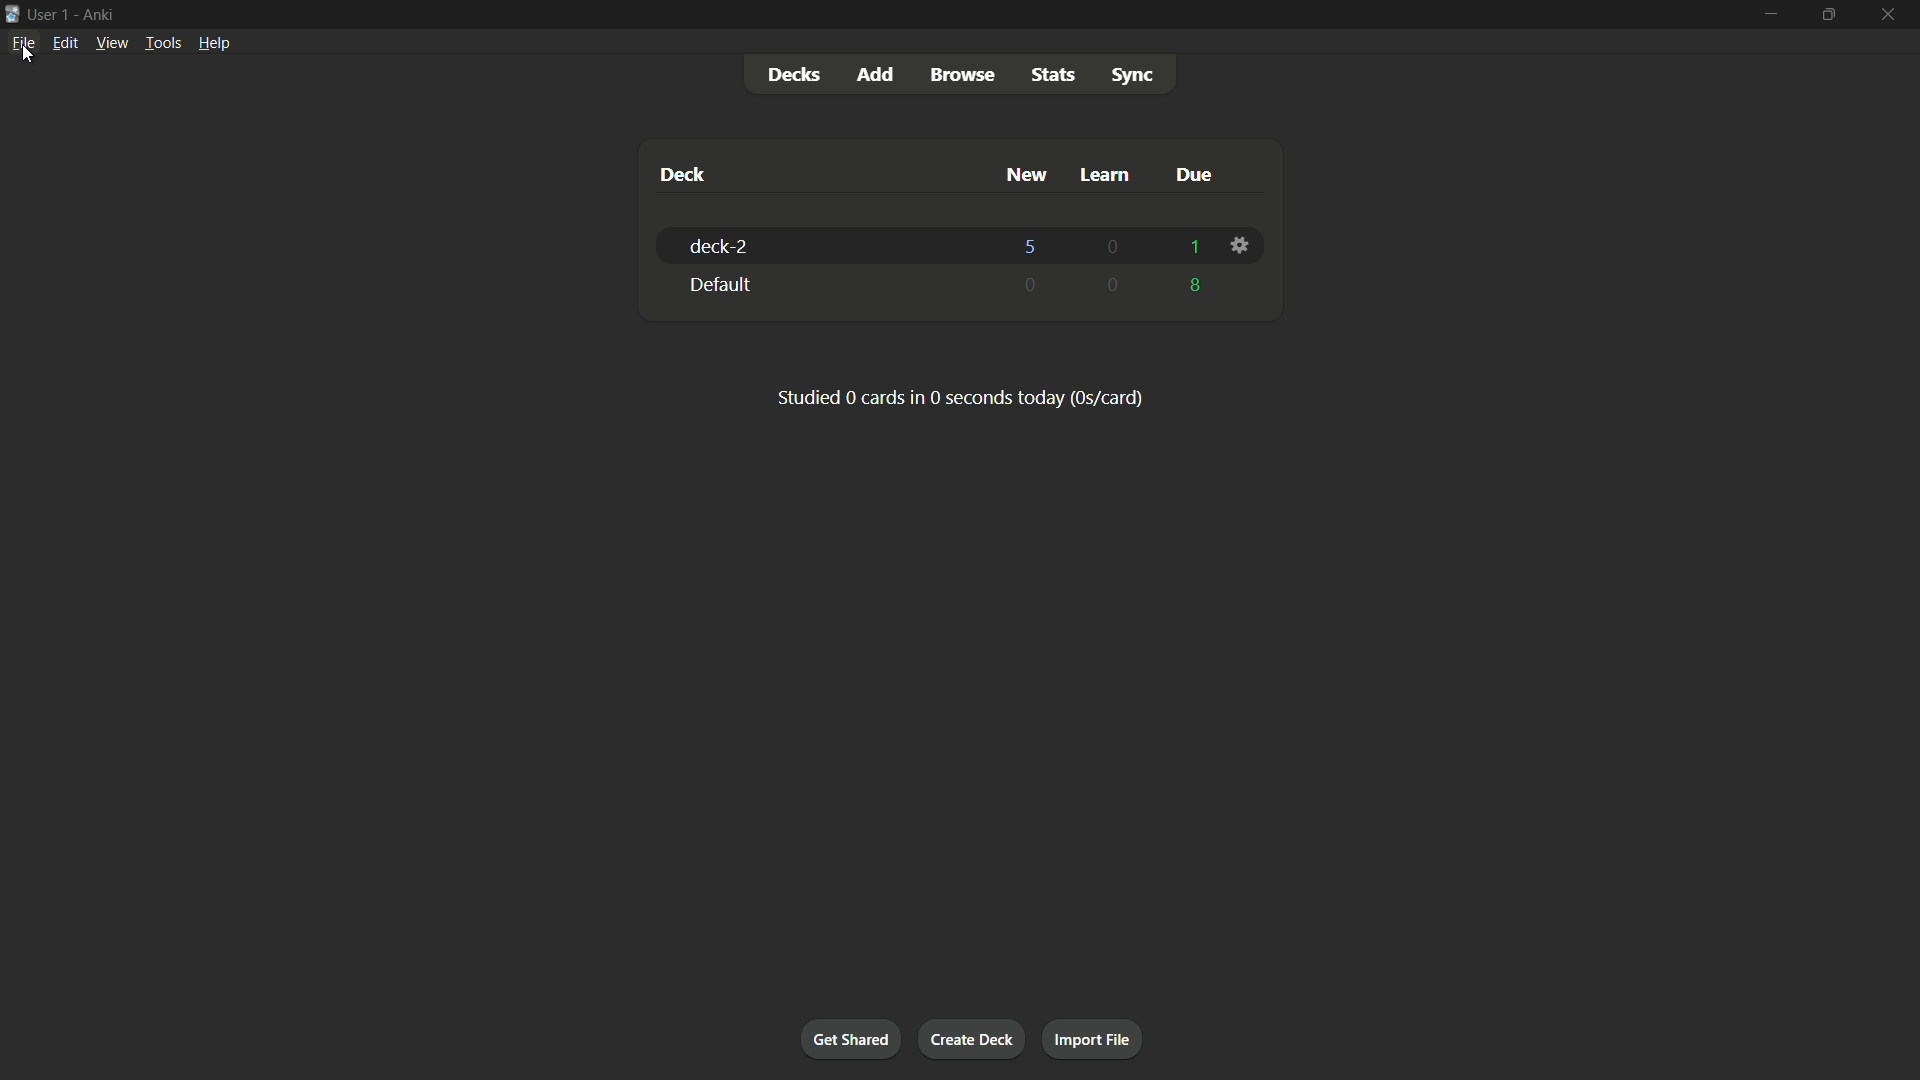  I want to click on Tools, so click(161, 42).